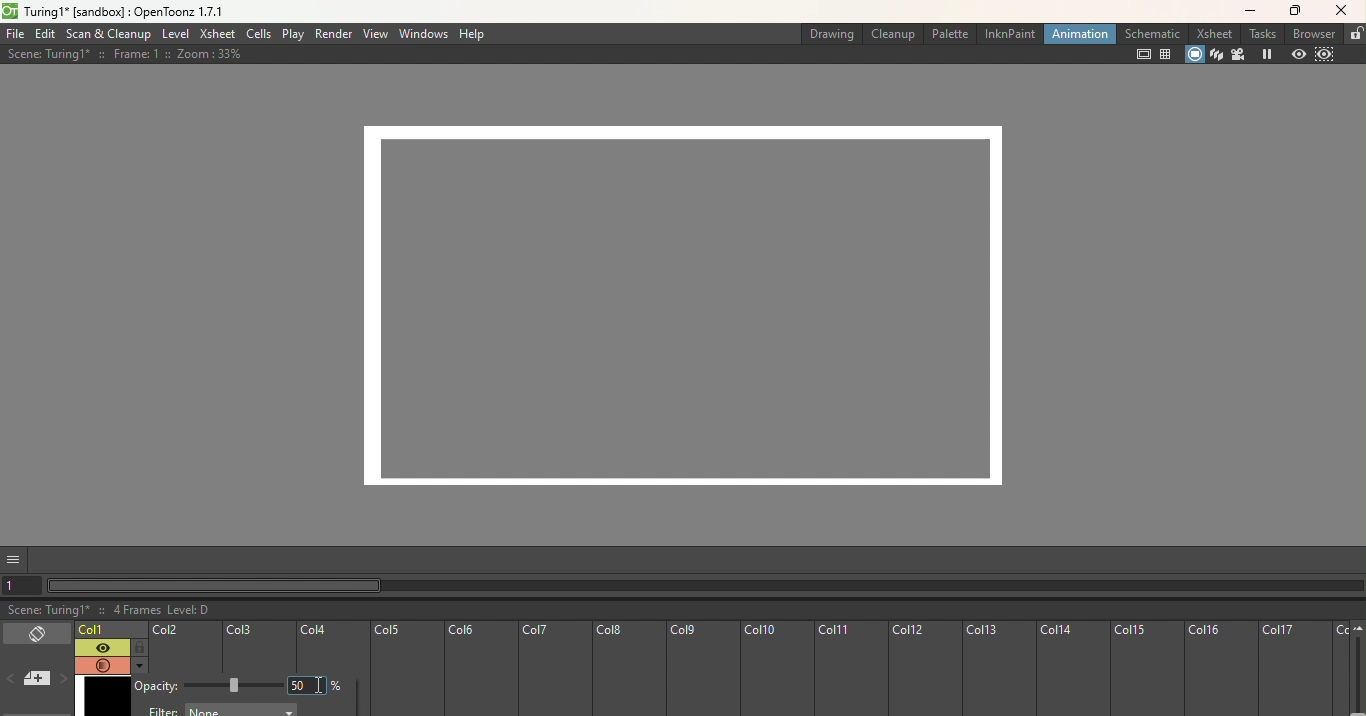  What do you see at coordinates (1167, 55) in the screenshot?
I see `Field guide` at bounding box center [1167, 55].